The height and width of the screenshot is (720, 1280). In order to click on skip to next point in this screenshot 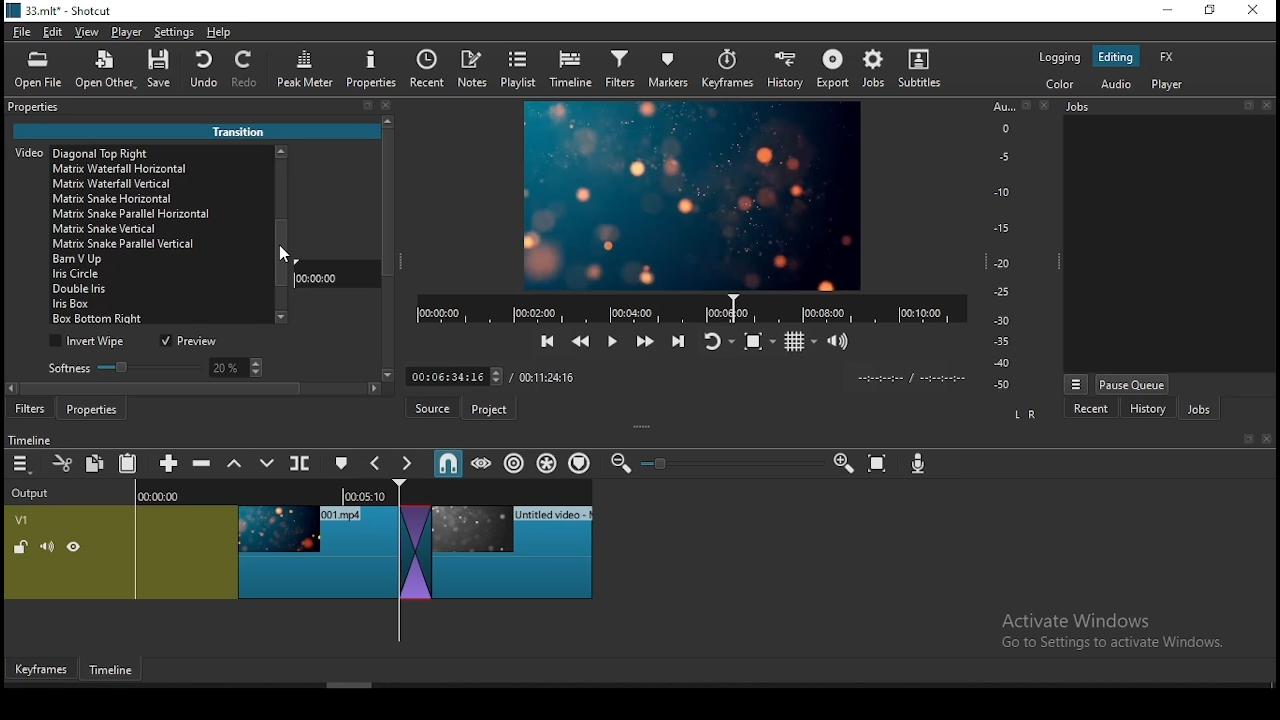, I will do `click(675, 341)`.